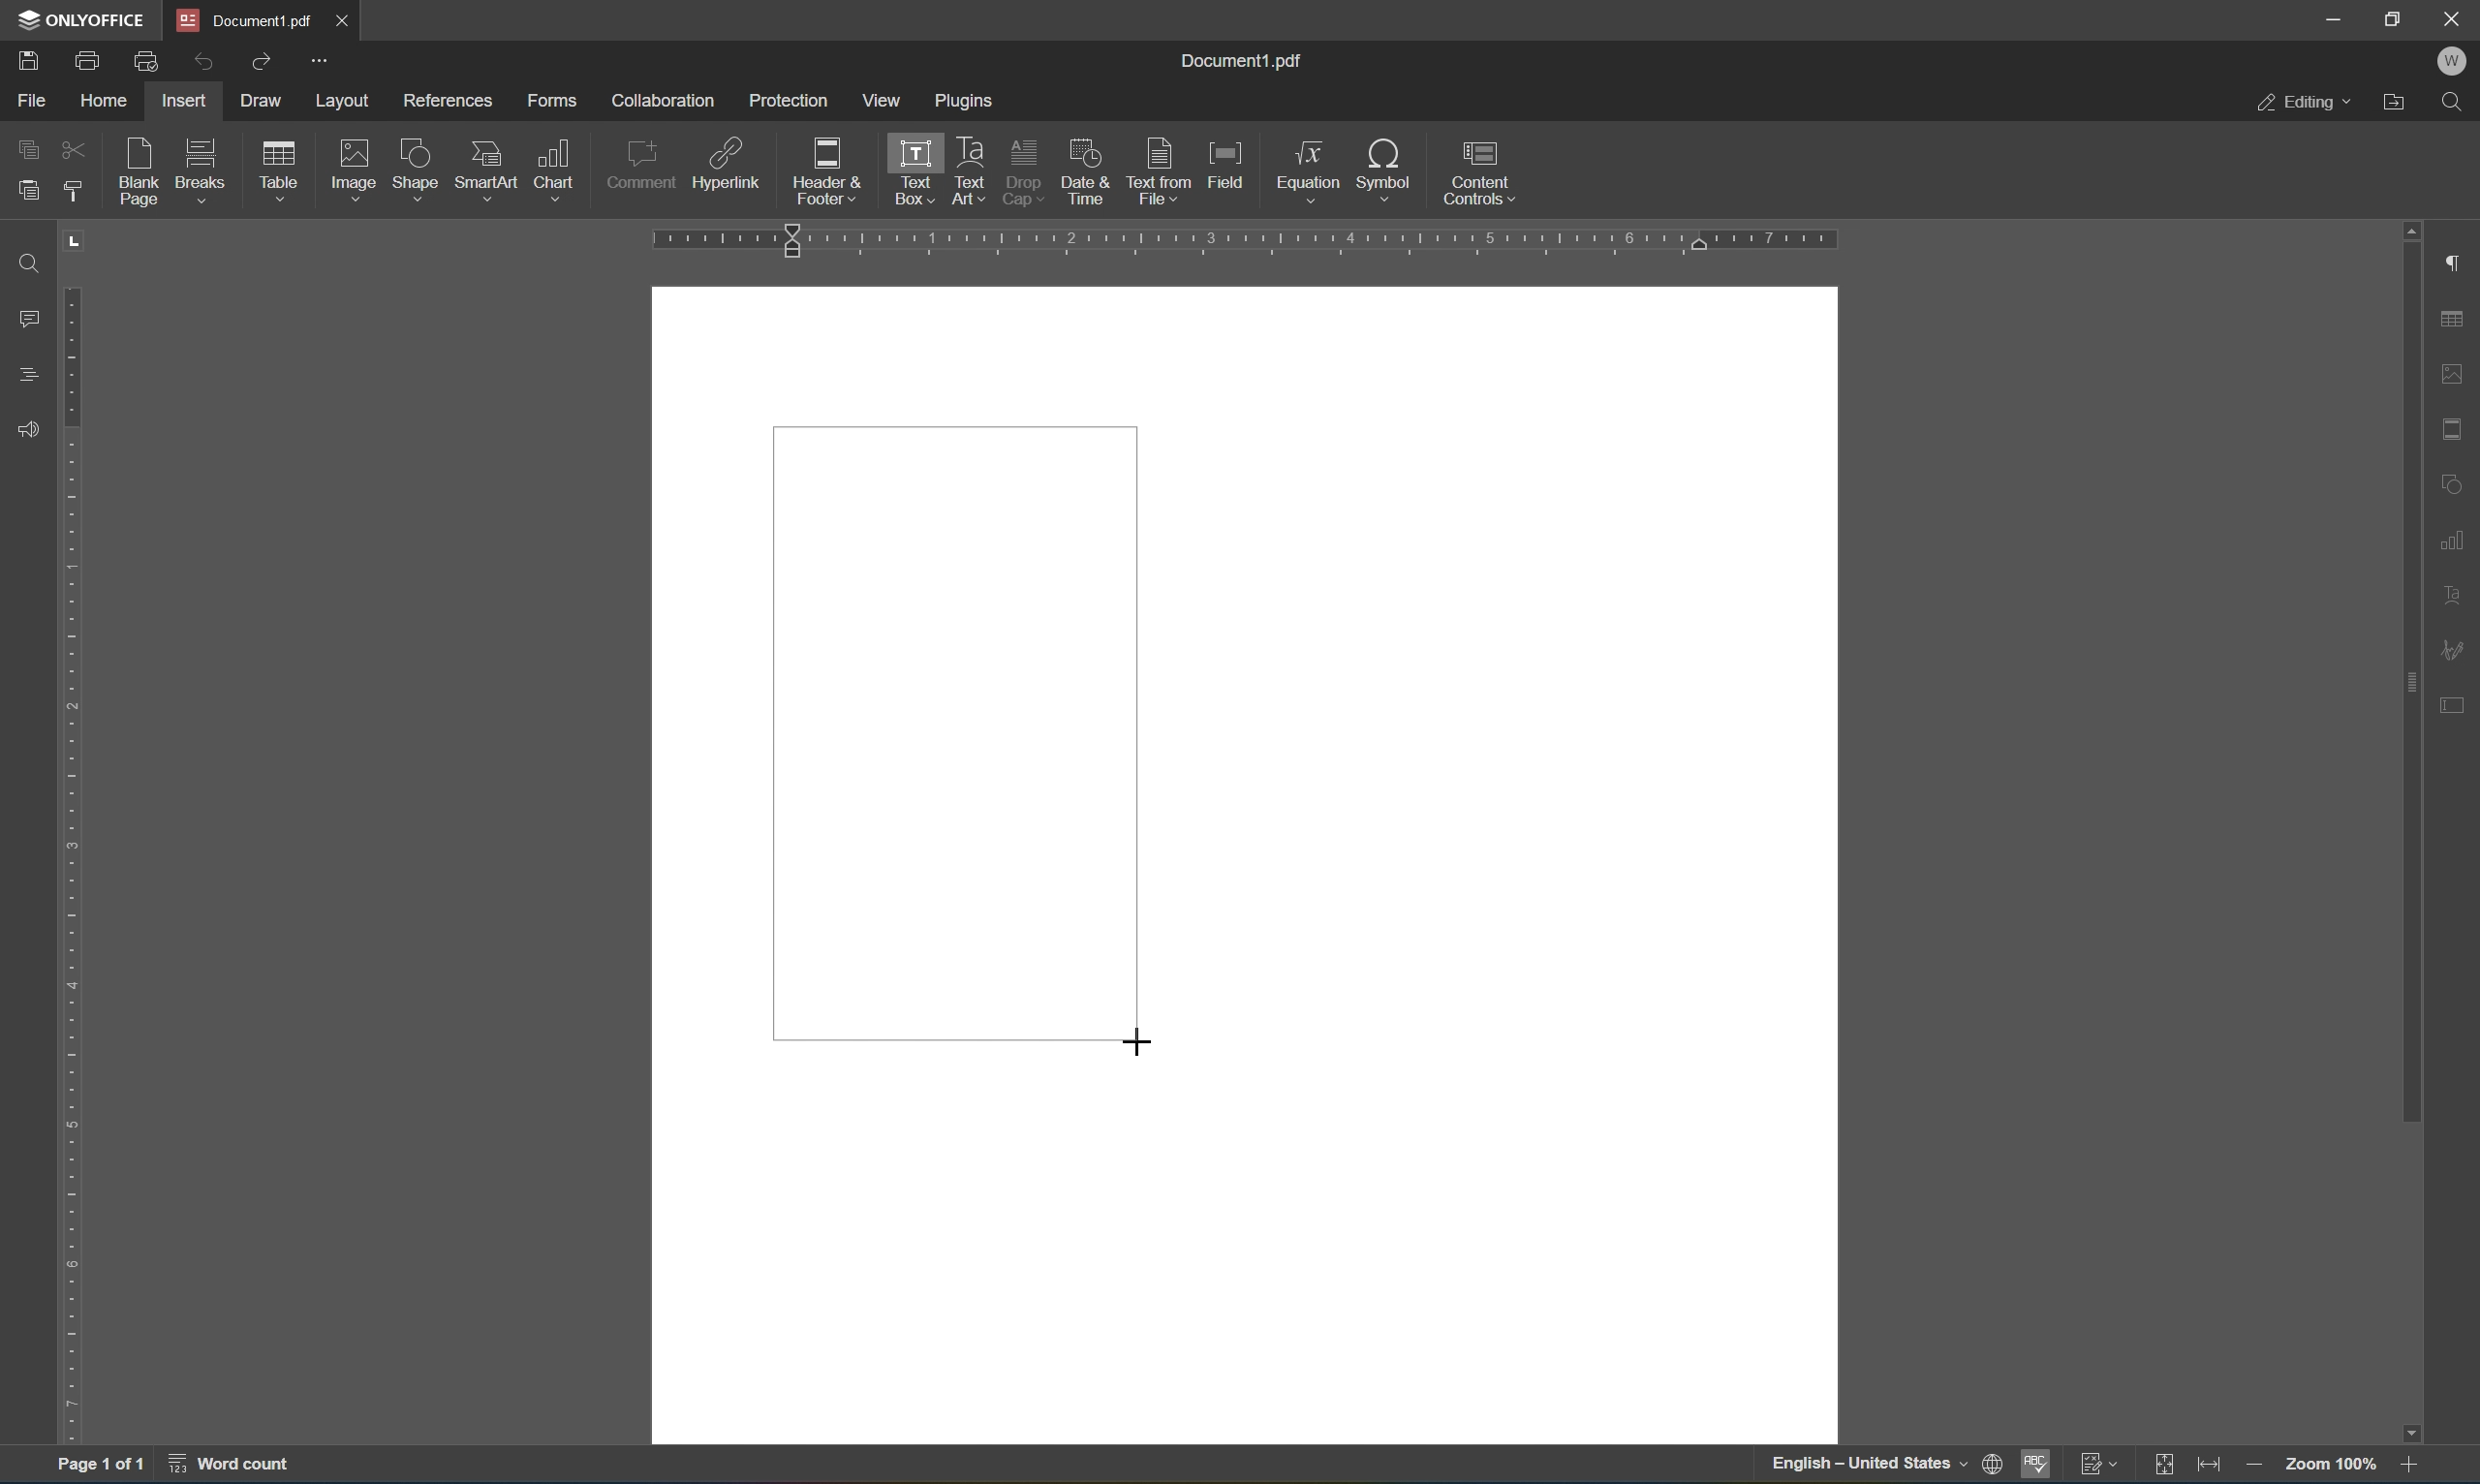 The height and width of the screenshot is (1484, 2480). Describe the element at coordinates (1241, 241) in the screenshot. I see `ruler` at that location.